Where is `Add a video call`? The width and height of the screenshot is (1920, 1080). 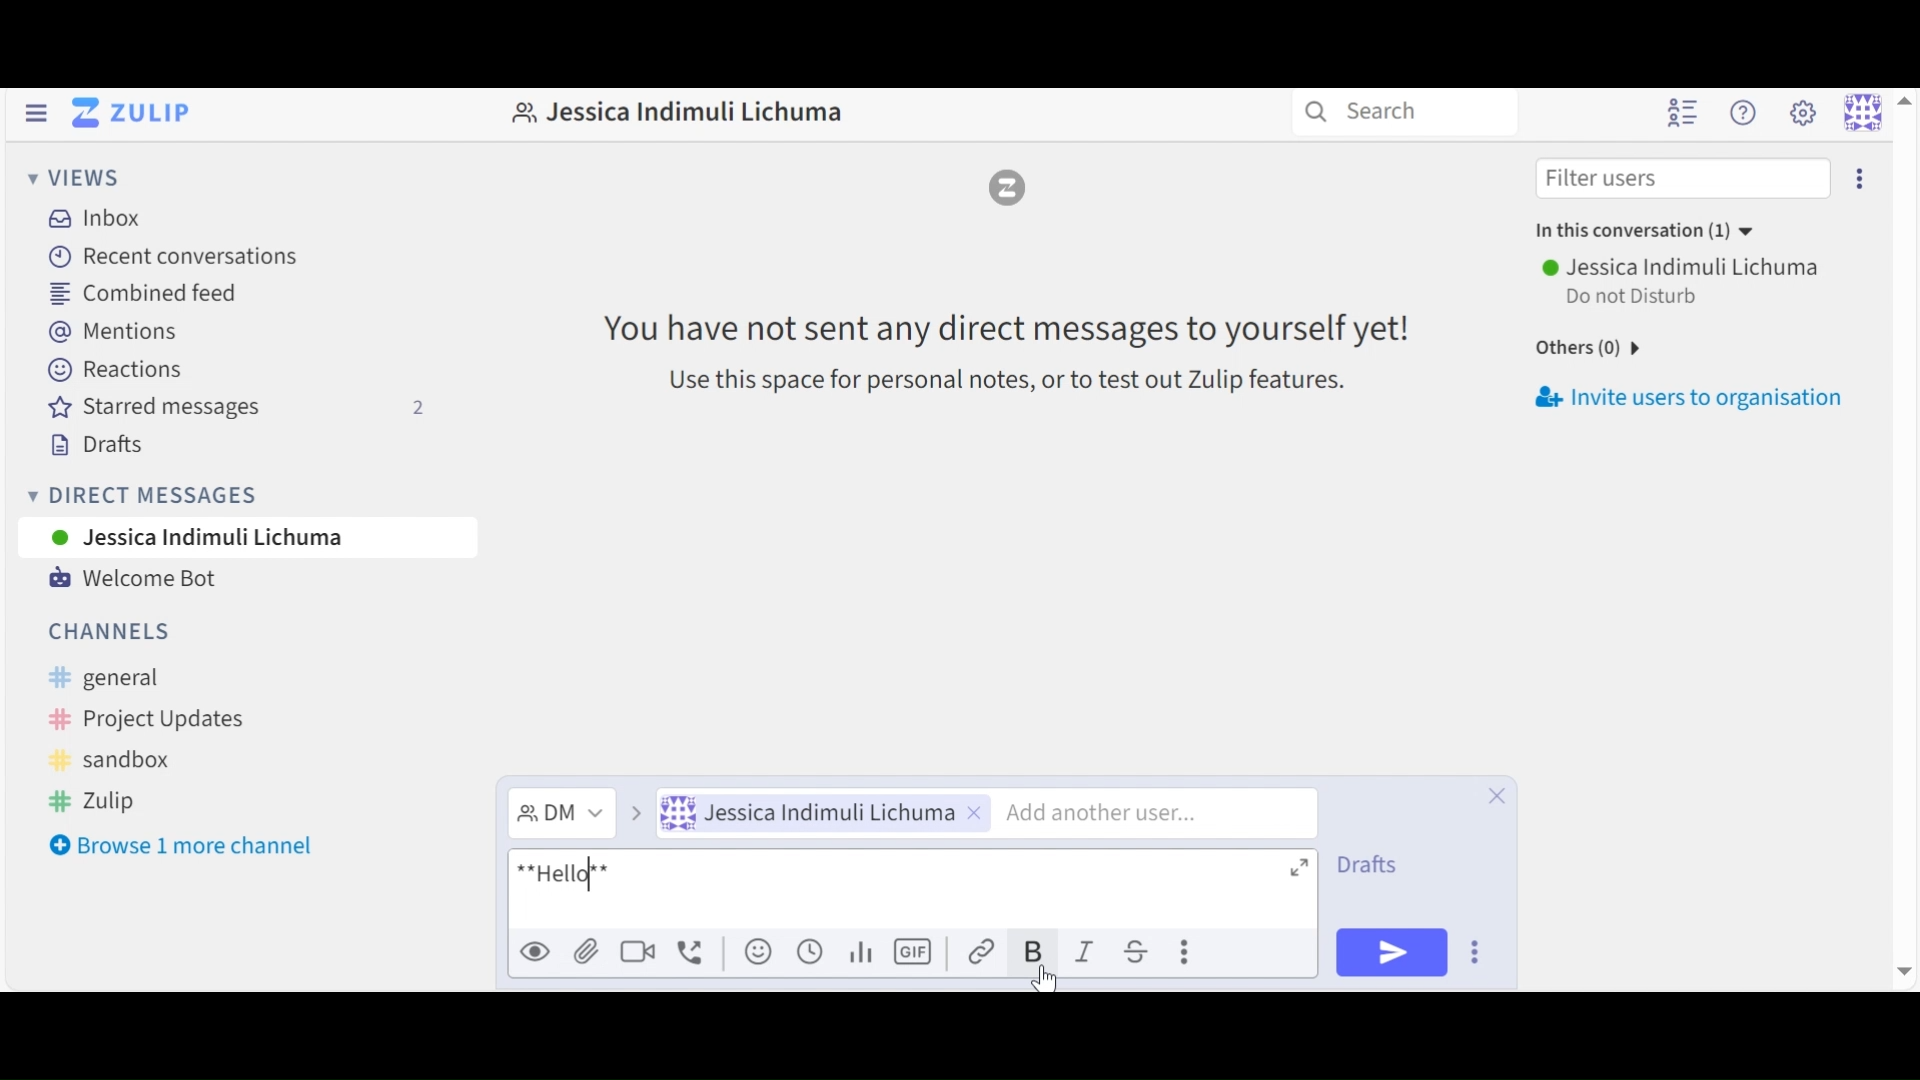 Add a video call is located at coordinates (637, 950).